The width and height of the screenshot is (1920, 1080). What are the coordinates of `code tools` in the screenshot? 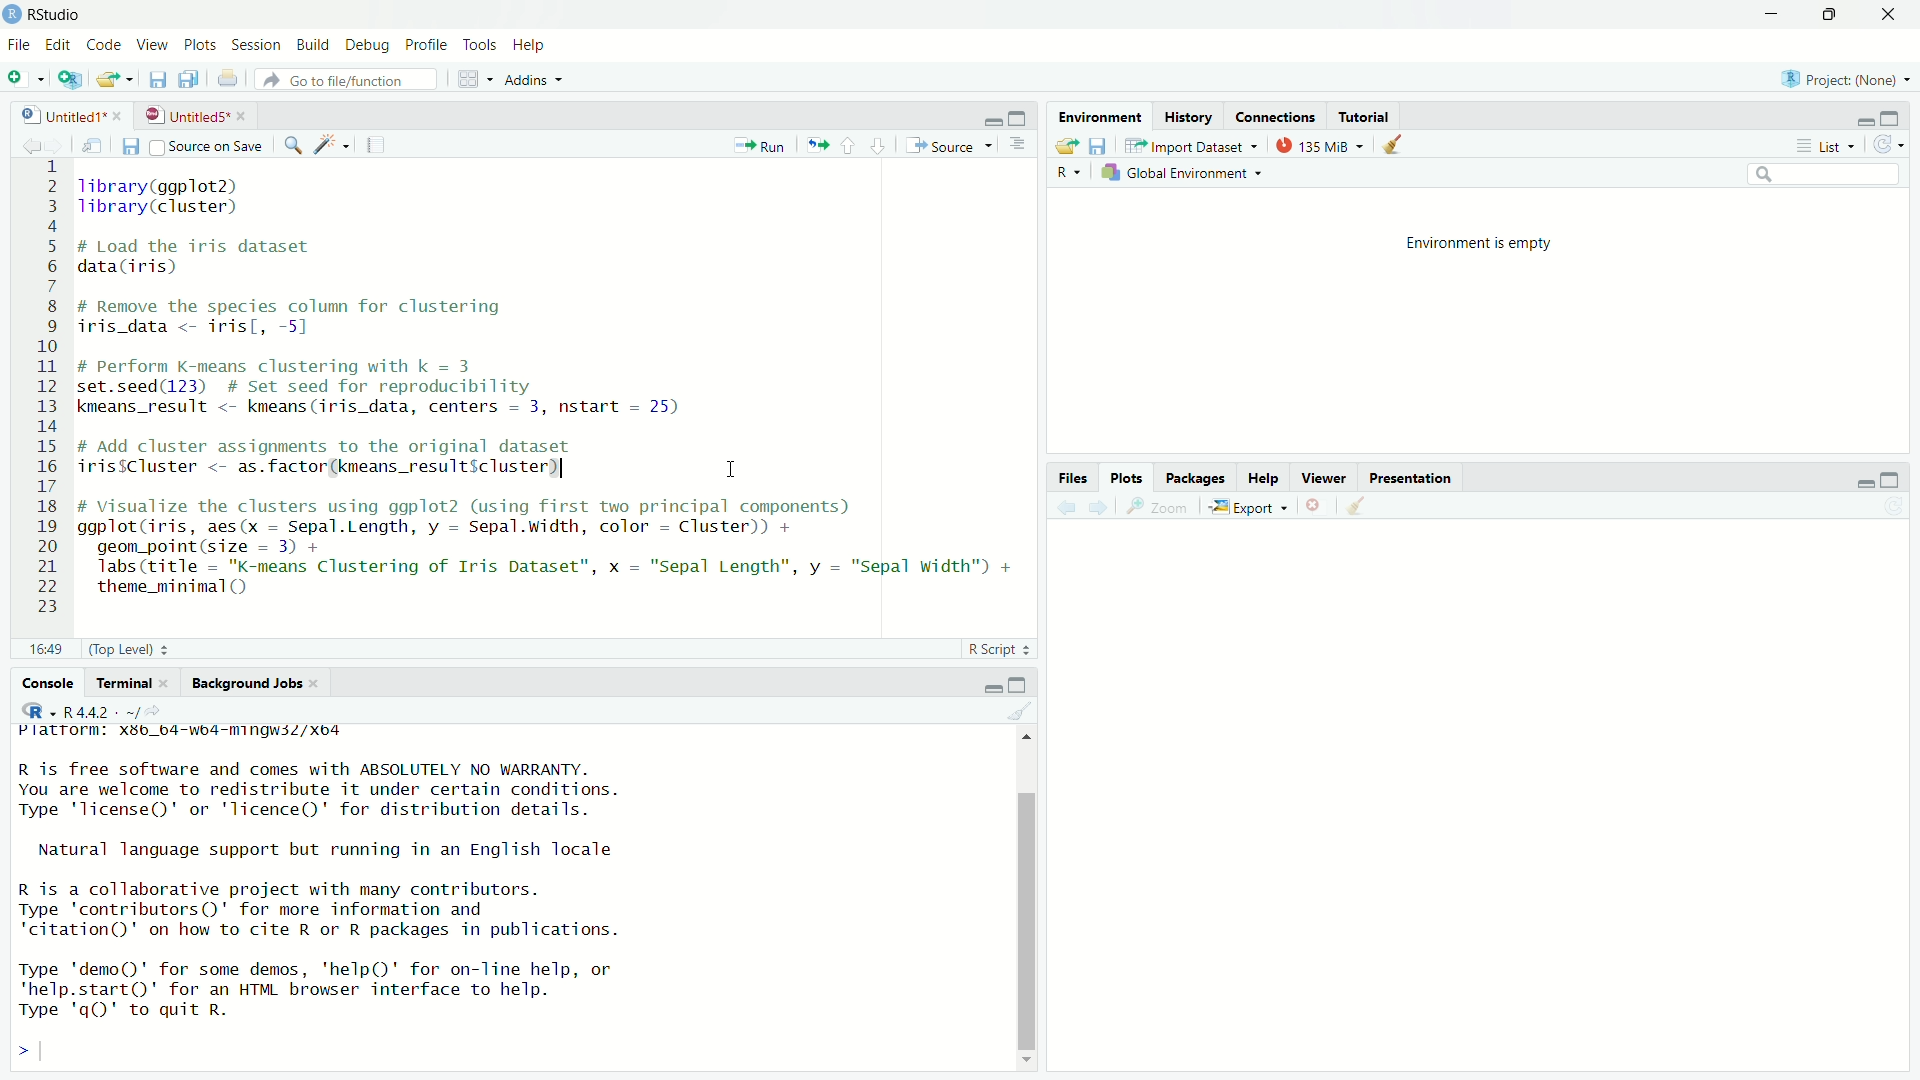 It's located at (330, 145).